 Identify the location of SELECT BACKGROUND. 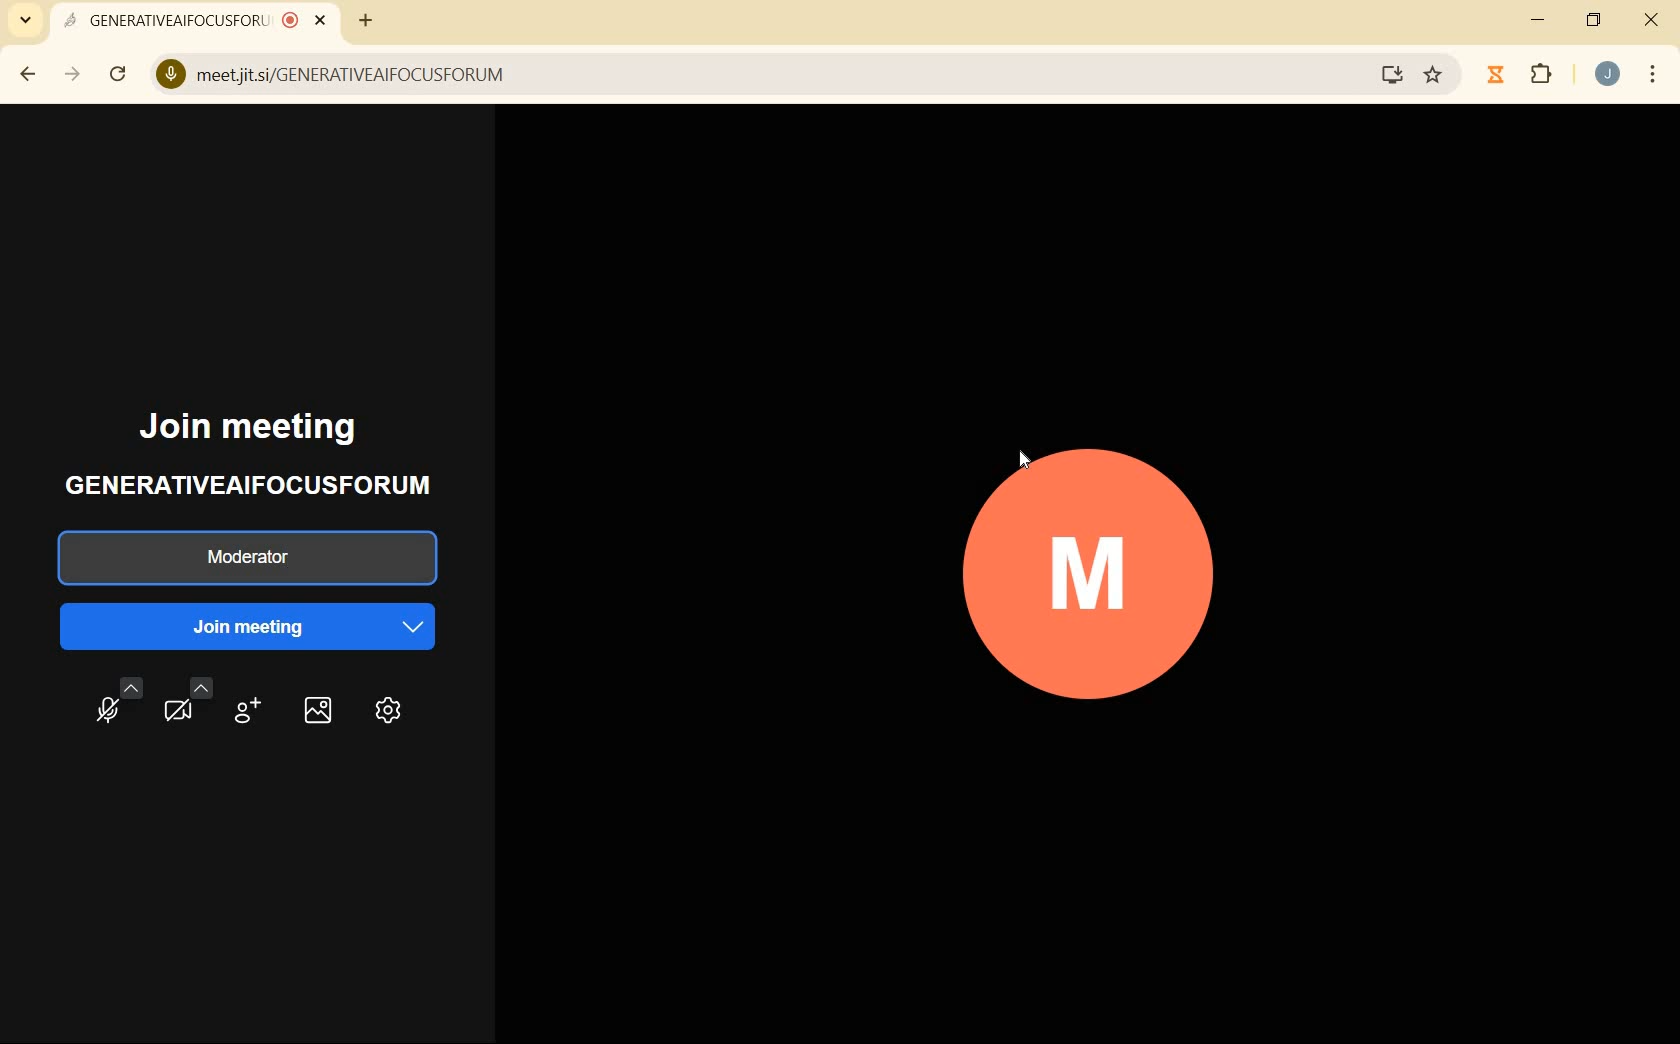
(313, 716).